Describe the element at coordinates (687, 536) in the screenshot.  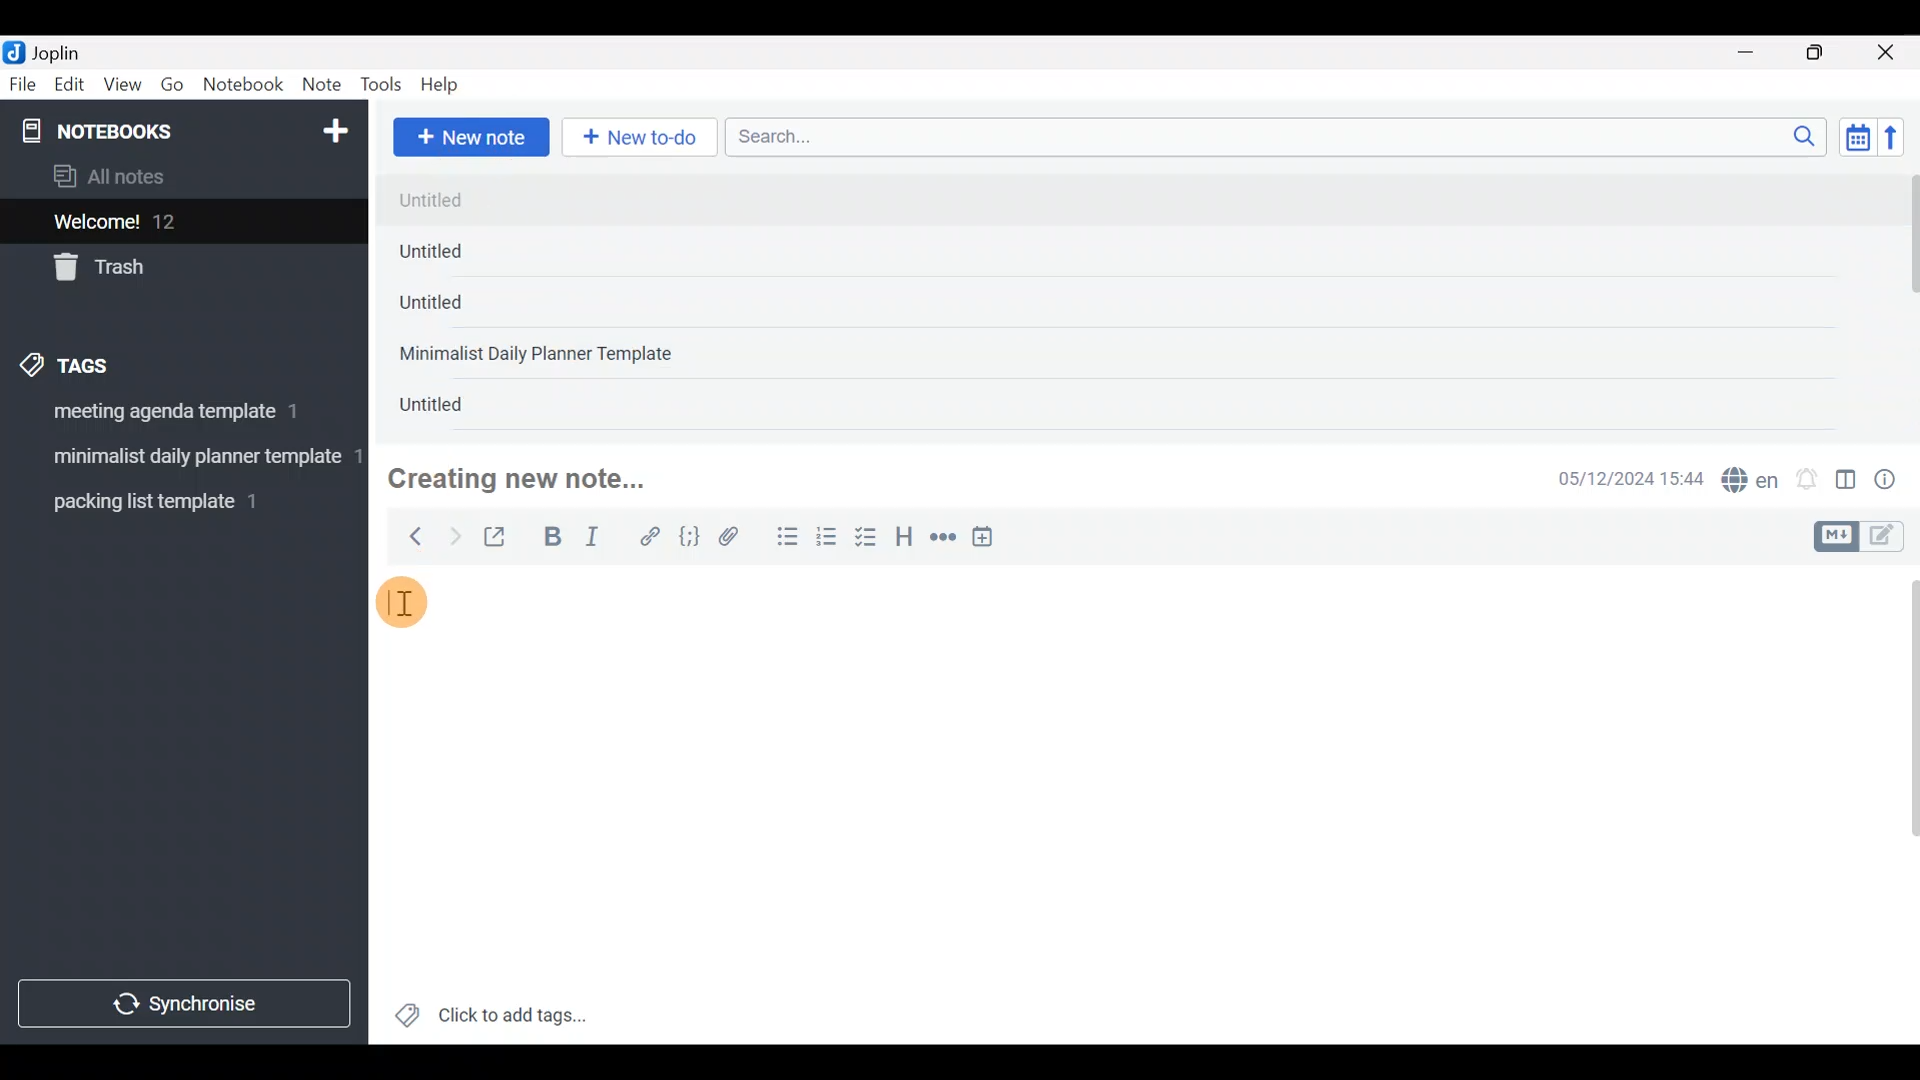
I see `Code` at that location.